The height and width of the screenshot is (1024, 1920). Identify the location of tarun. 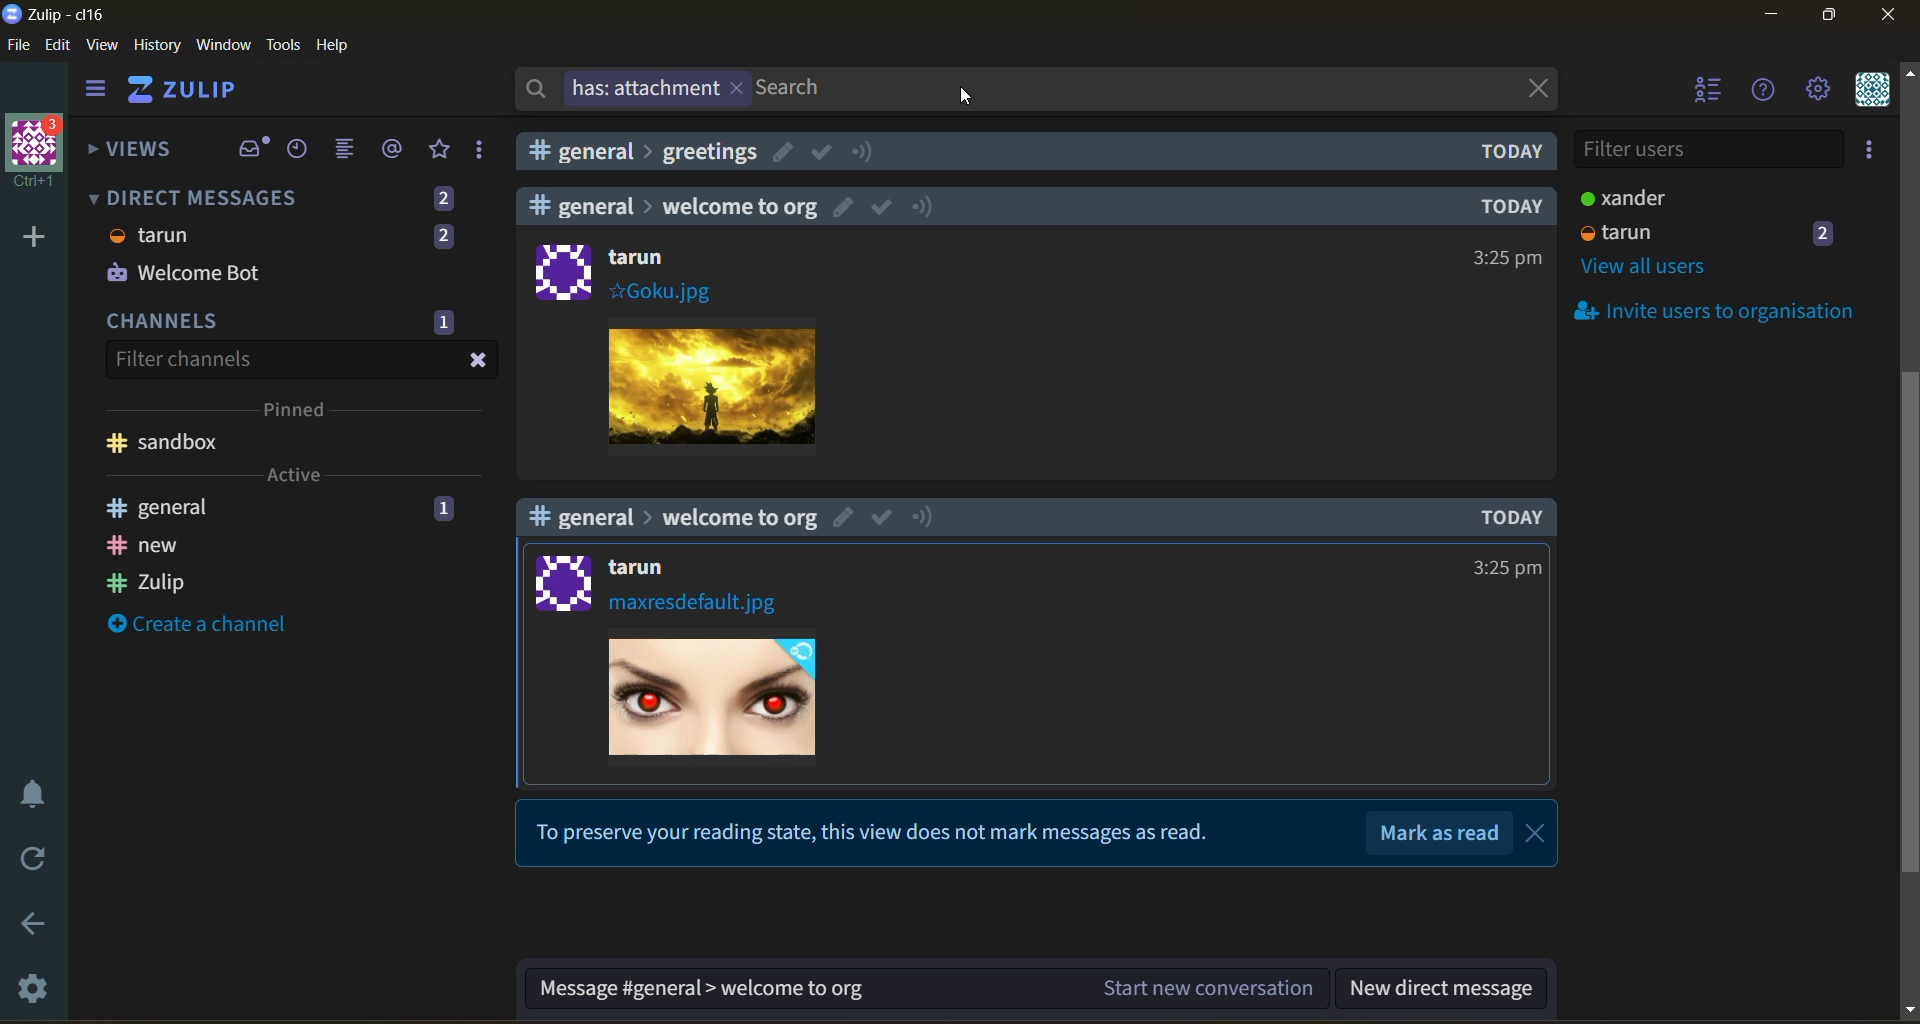
(644, 568).